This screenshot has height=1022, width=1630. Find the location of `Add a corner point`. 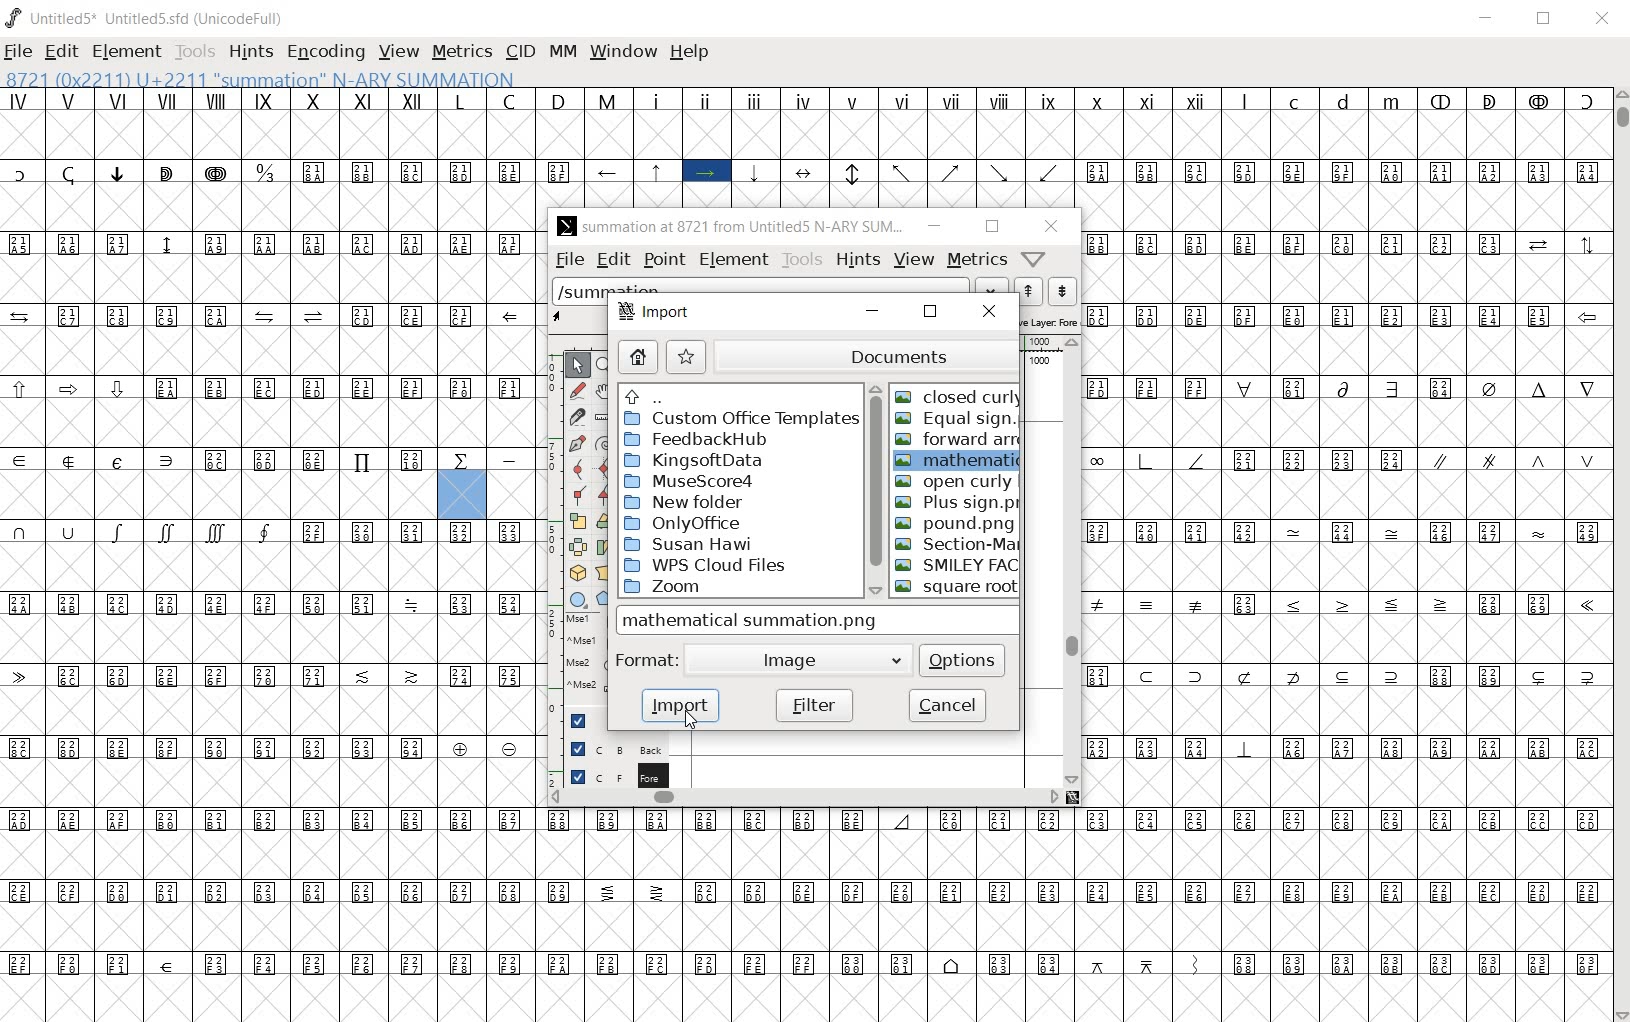

Add a corner point is located at coordinates (606, 494).